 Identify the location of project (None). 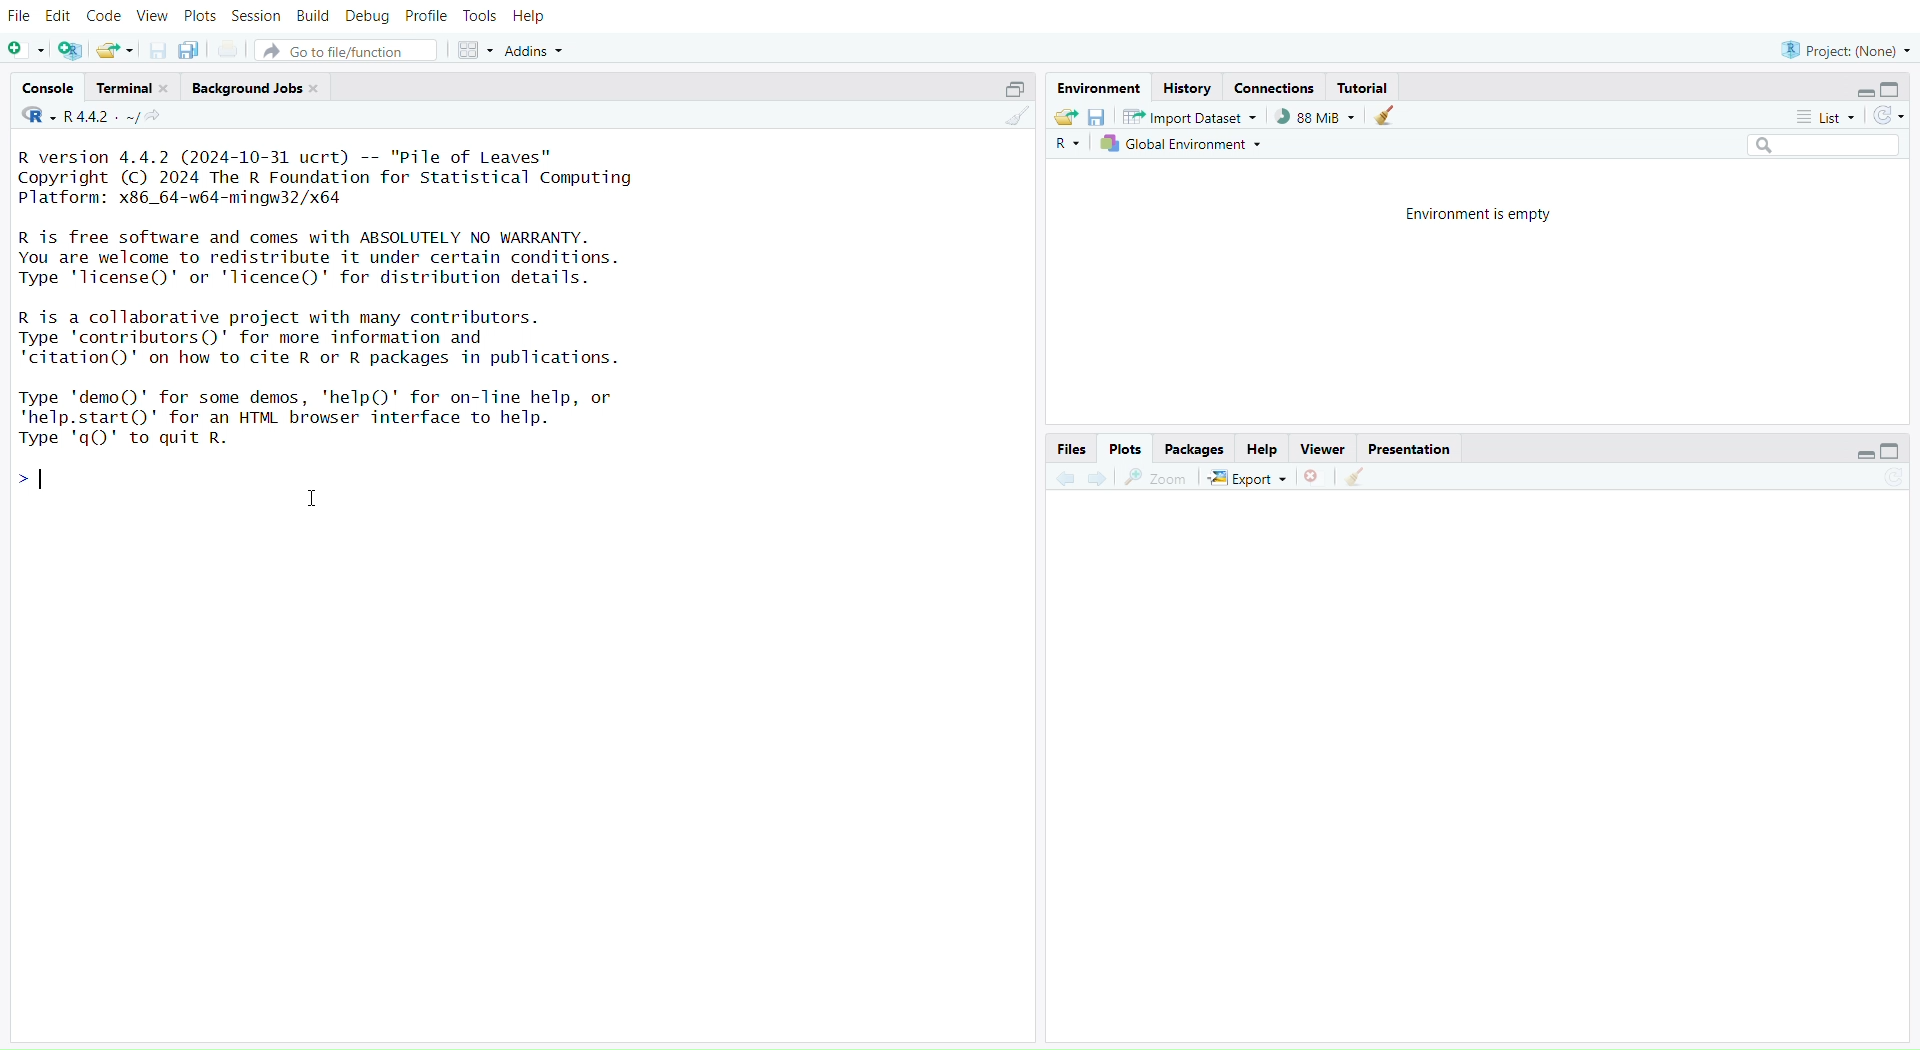
(1844, 50).